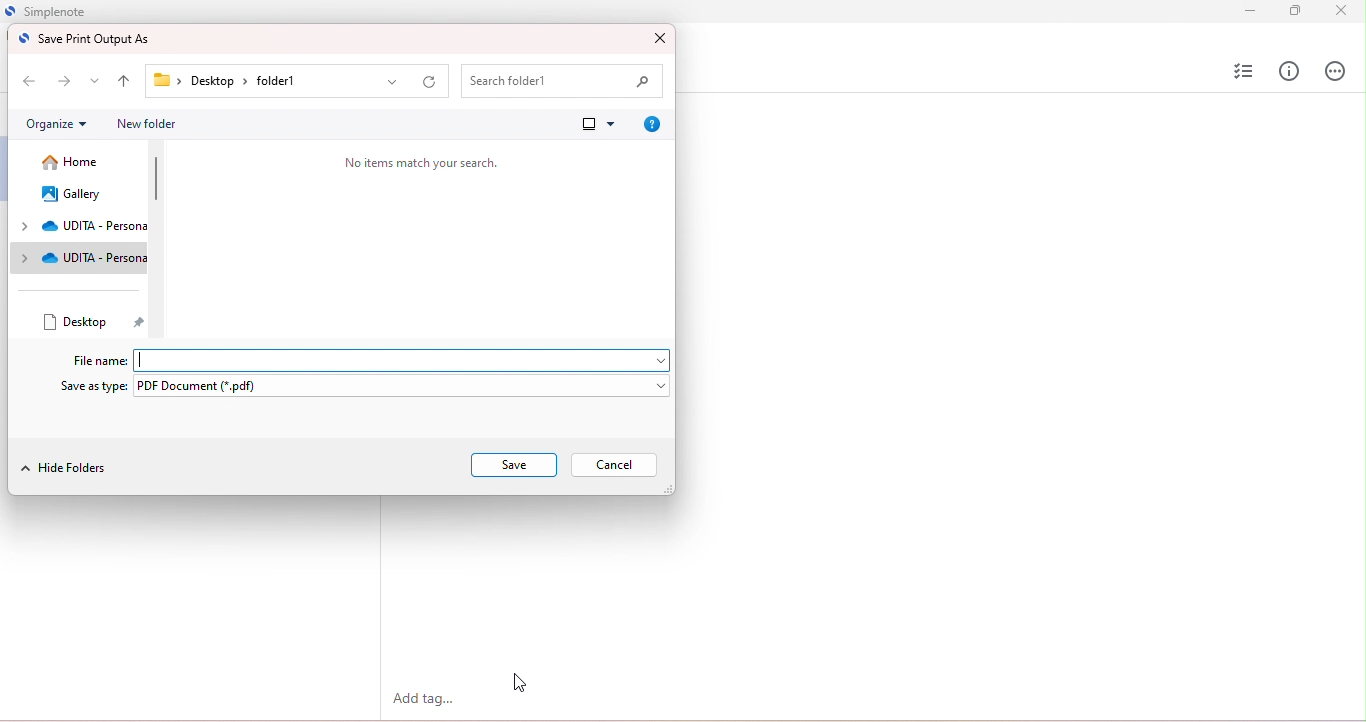 Image resolution: width=1366 pixels, height=722 pixels. I want to click on gallery, so click(73, 194).